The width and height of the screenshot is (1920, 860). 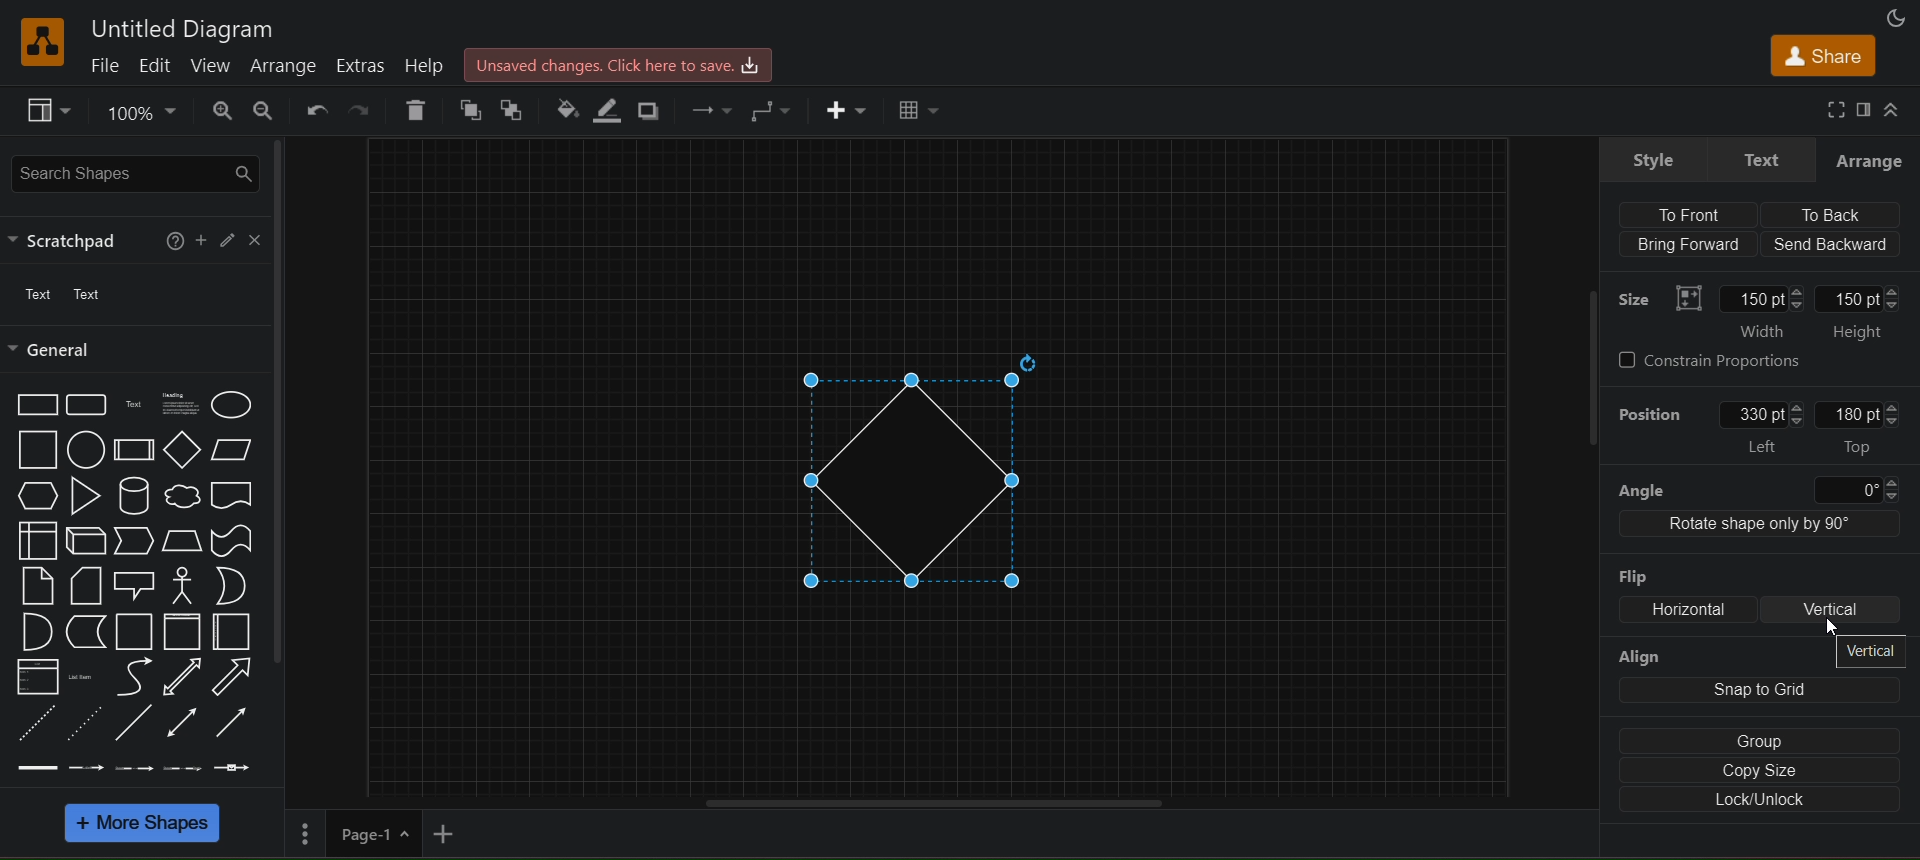 What do you see at coordinates (37, 585) in the screenshot?
I see `note` at bounding box center [37, 585].